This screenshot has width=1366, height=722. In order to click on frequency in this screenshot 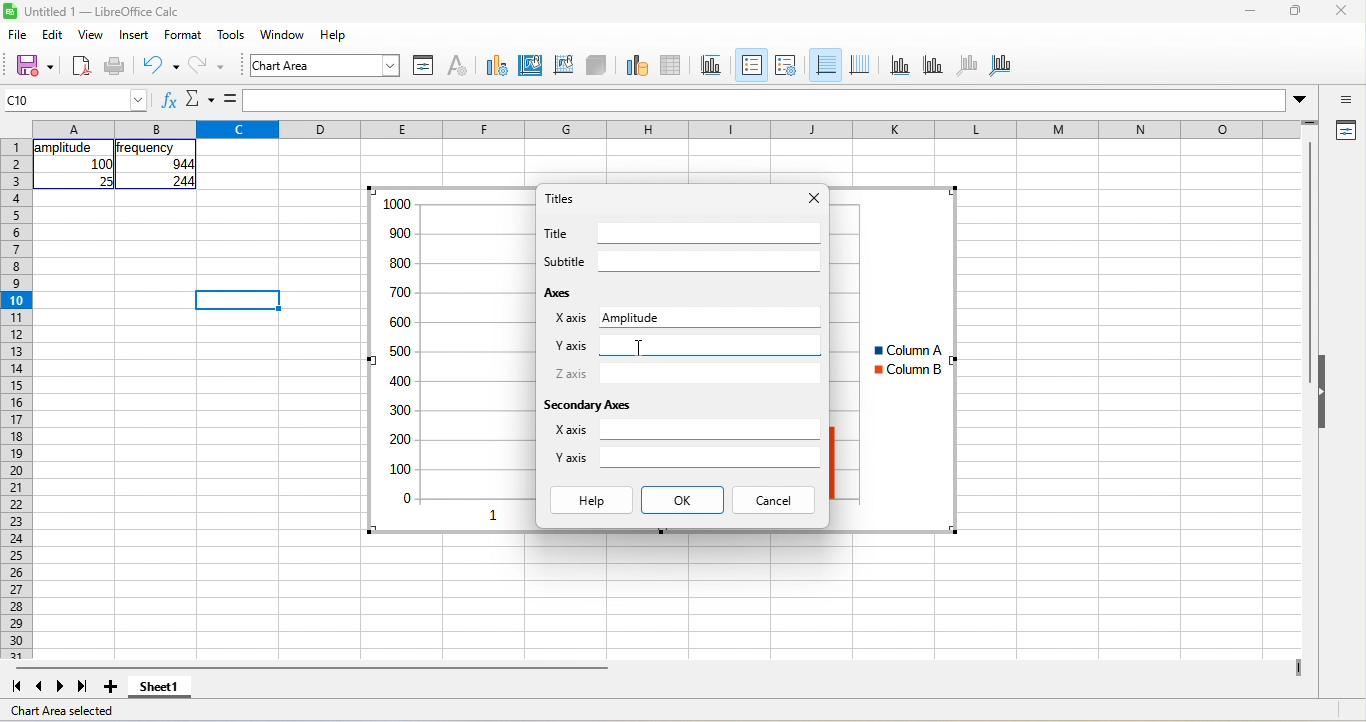, I will do `click(145, 148)`.